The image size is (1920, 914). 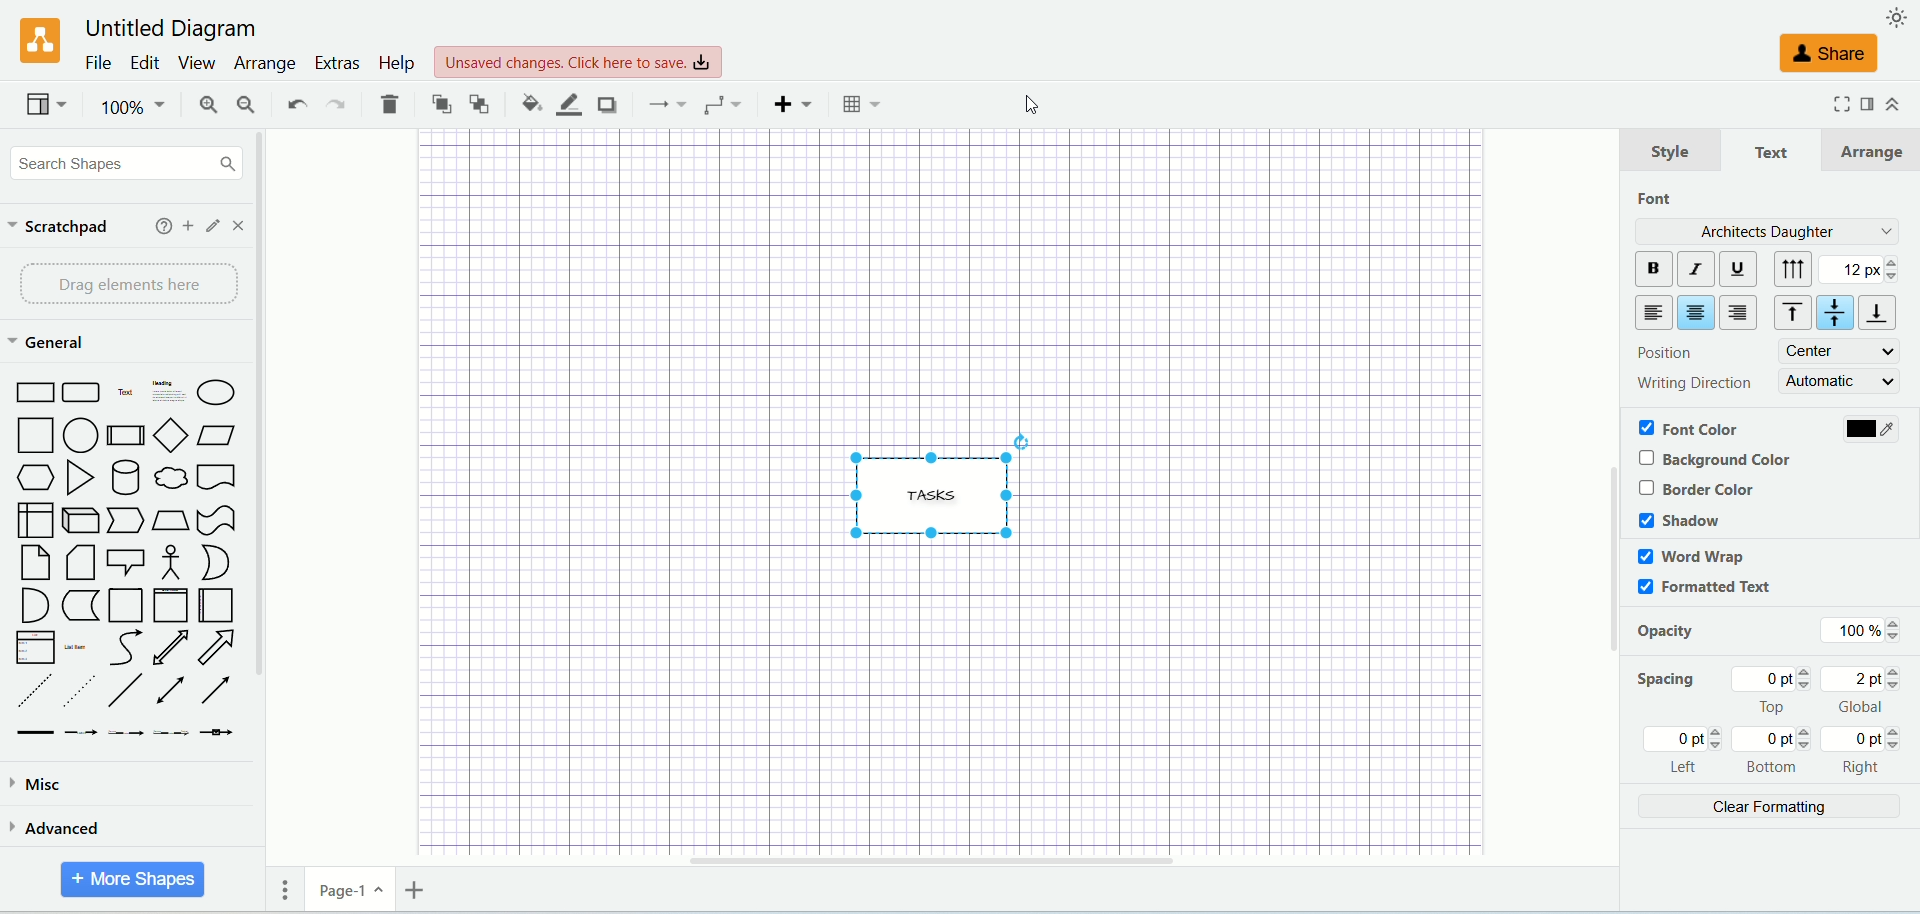 I want to click on shadow, so click(x=1681, y=520).